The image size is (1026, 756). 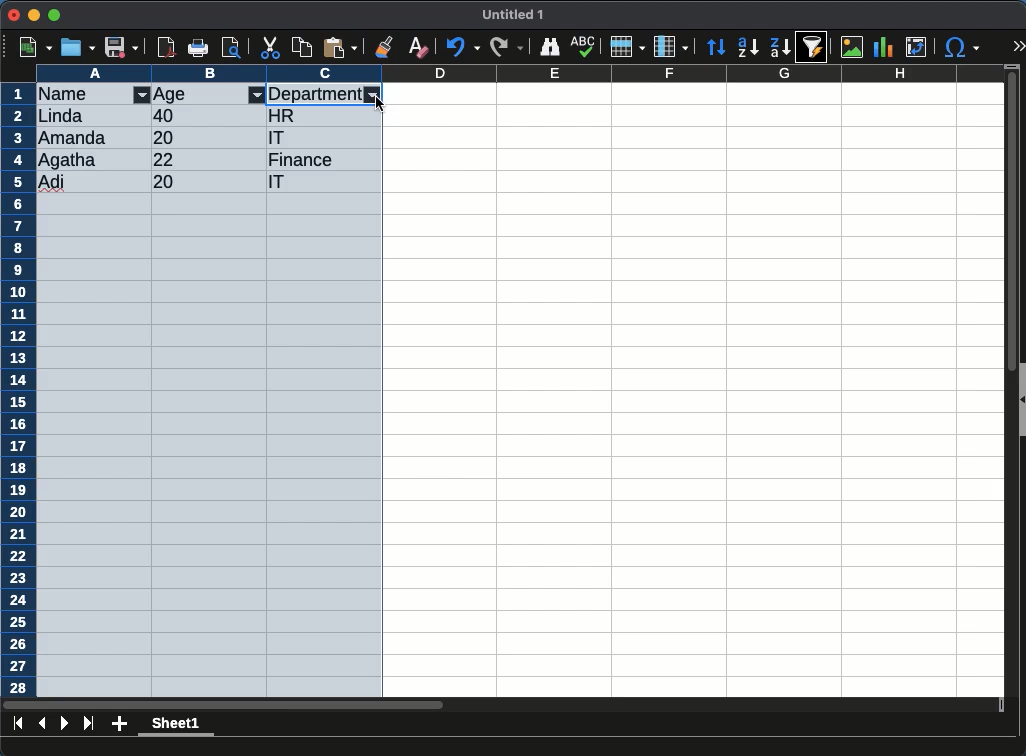 I want to click on special character, so click(x=961, y=47).